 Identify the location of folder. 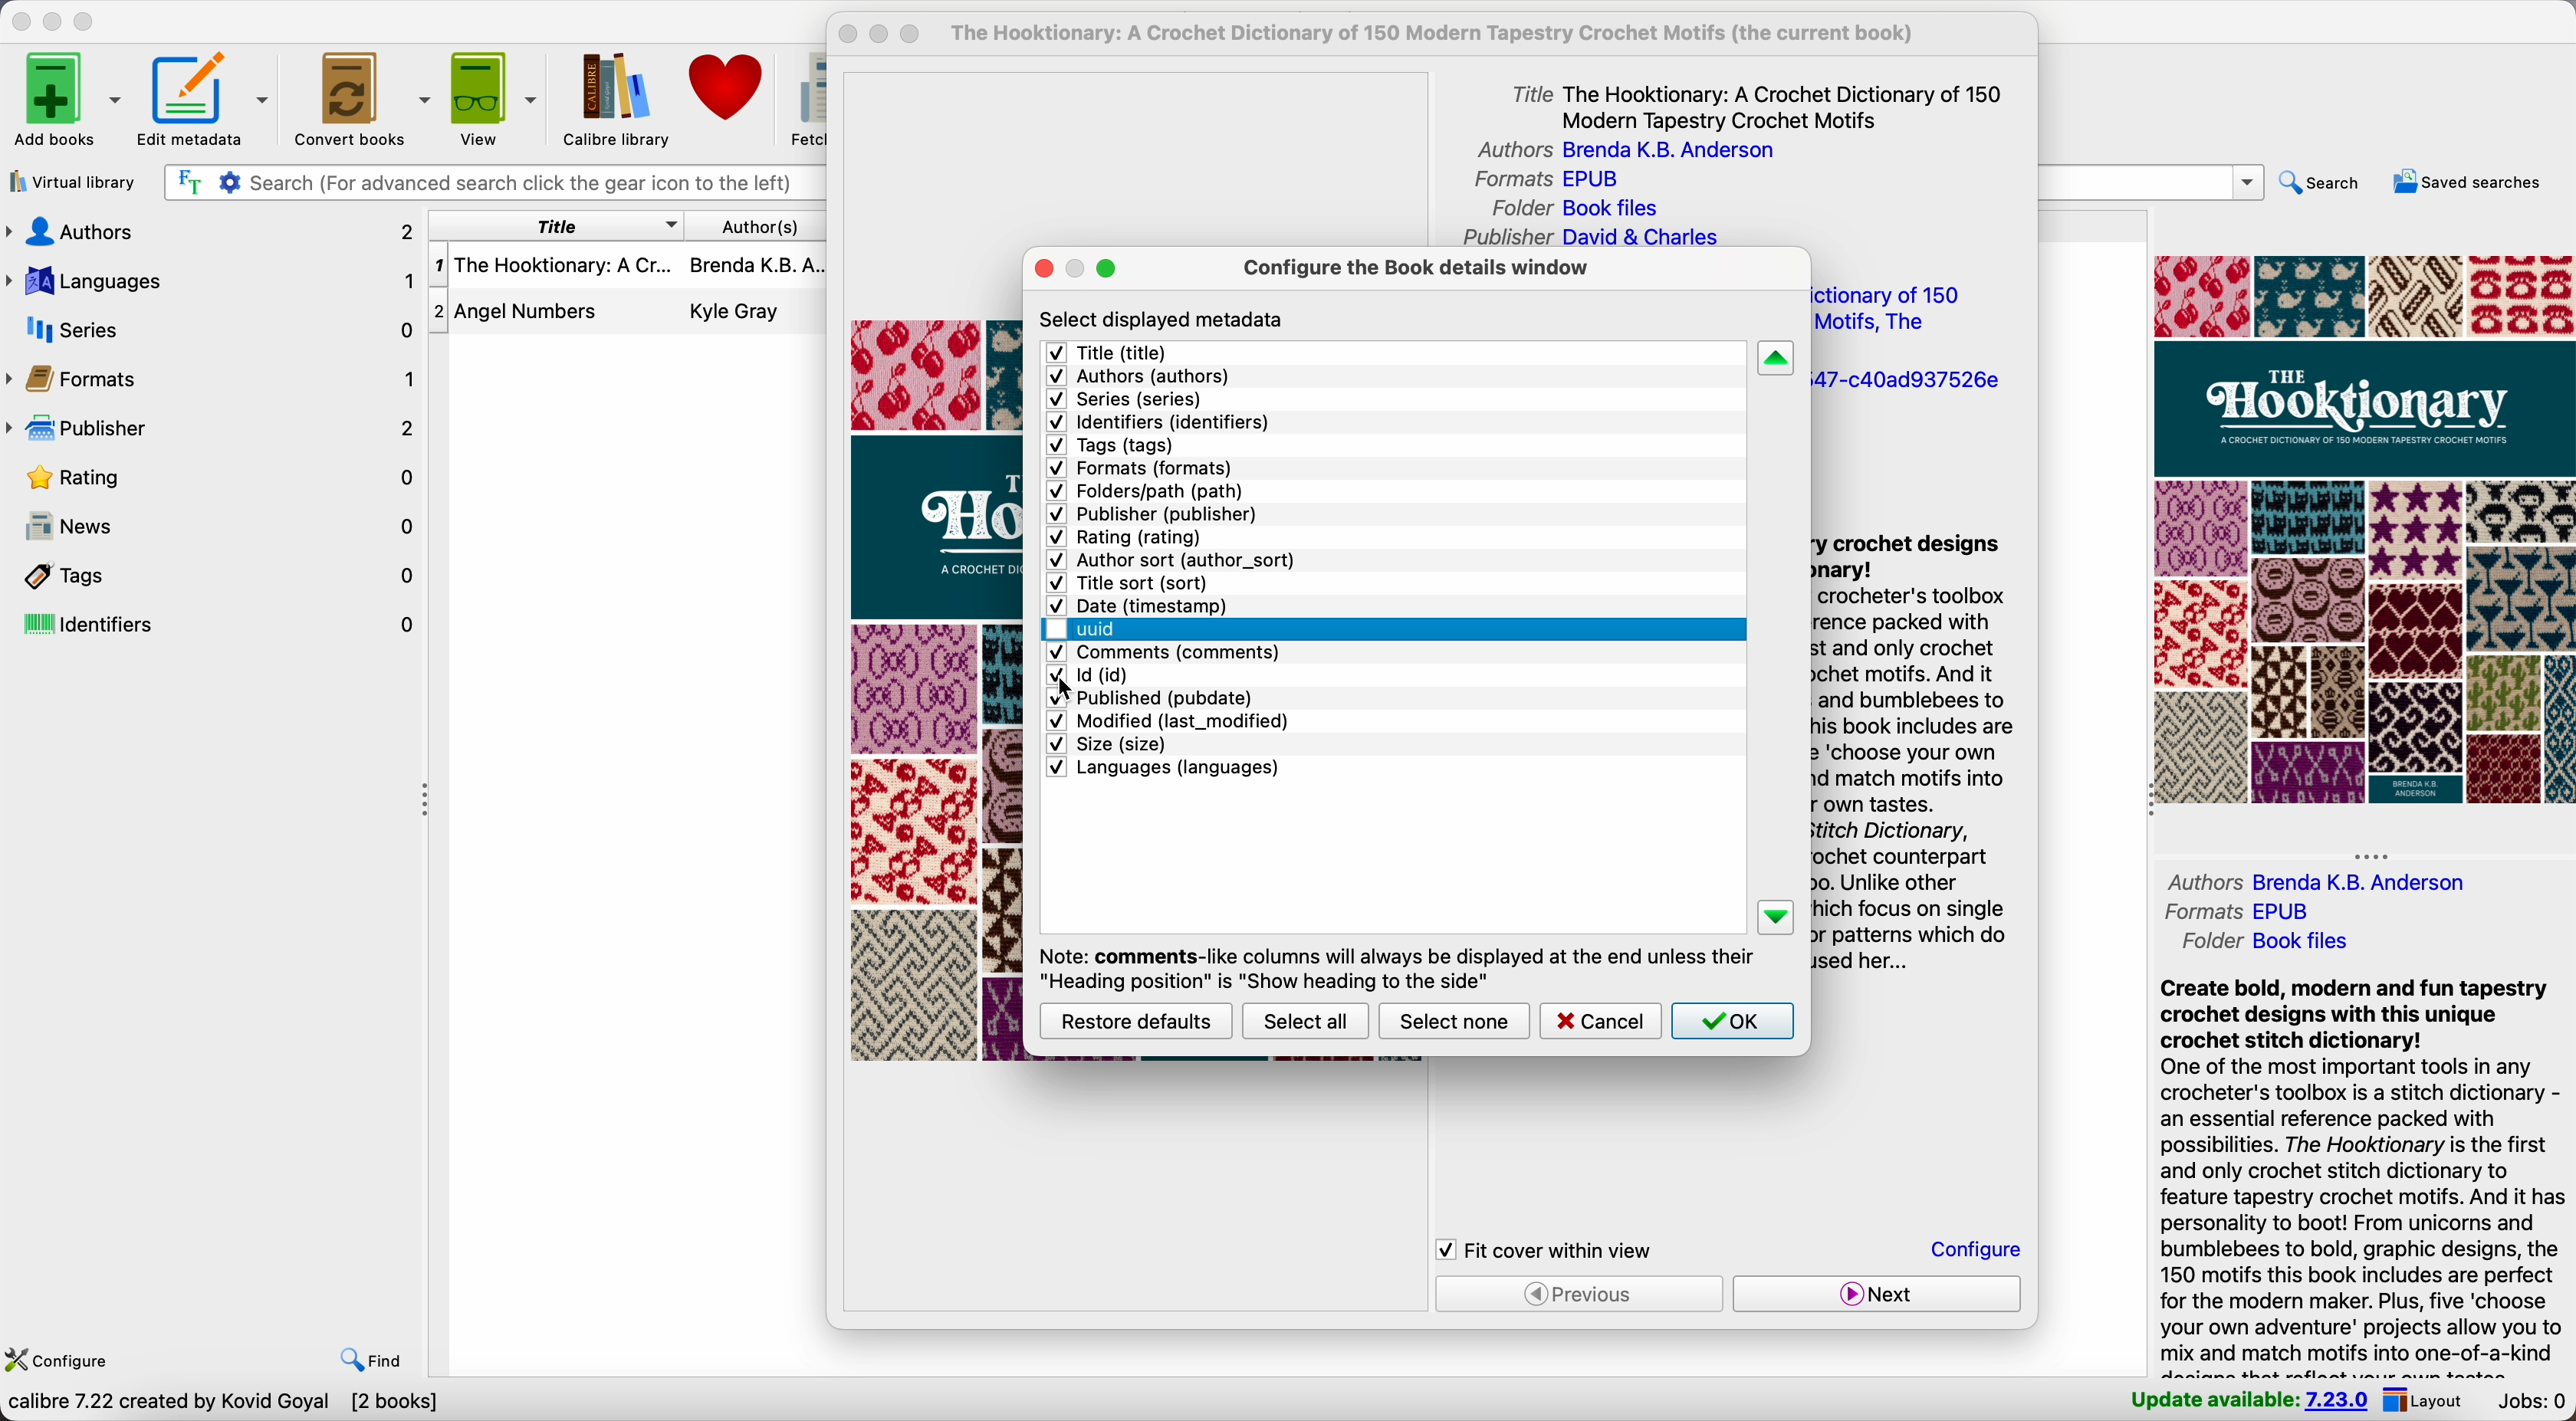
(2274, 941).